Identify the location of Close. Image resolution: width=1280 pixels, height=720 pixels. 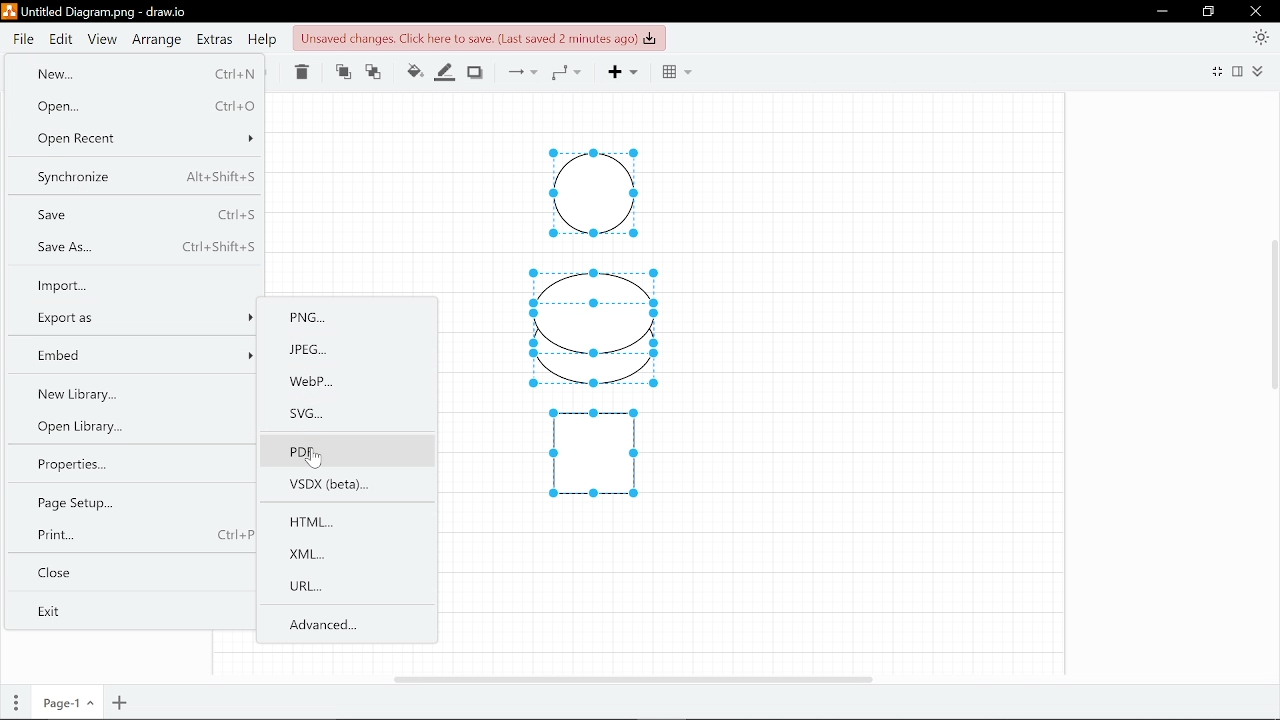
(1257, 12).